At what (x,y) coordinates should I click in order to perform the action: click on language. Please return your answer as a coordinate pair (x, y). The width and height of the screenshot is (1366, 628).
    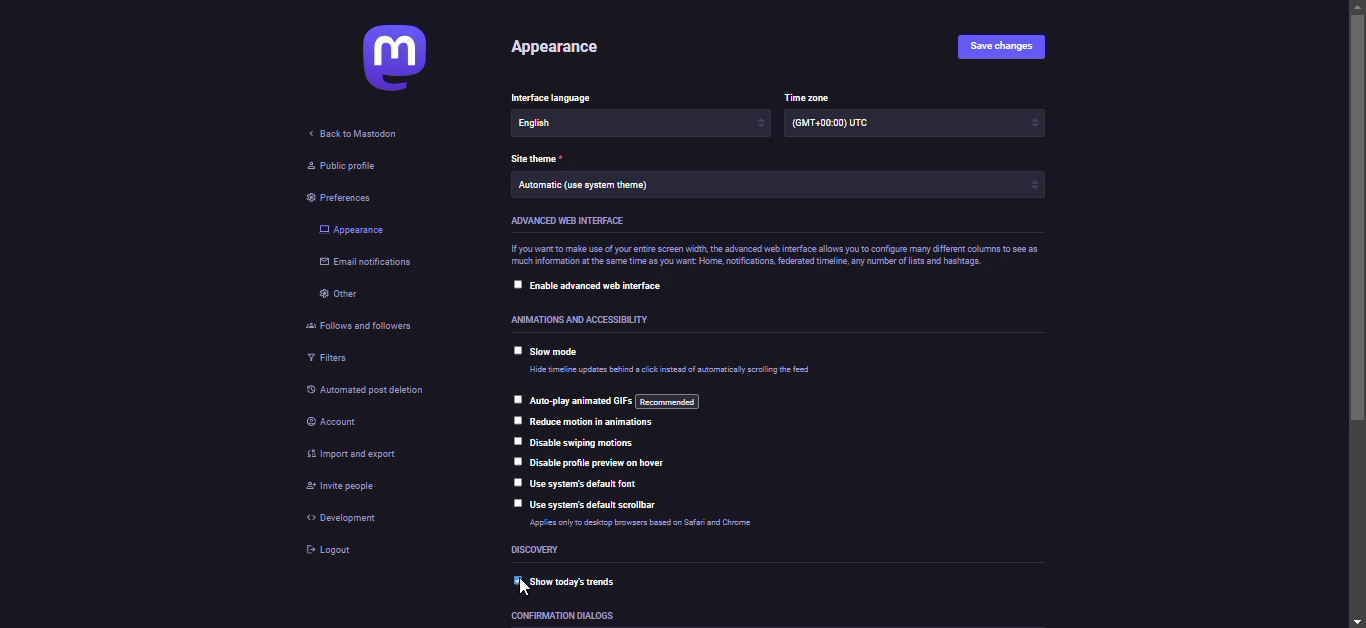
    Looking at the image, I should click on (570, 123).